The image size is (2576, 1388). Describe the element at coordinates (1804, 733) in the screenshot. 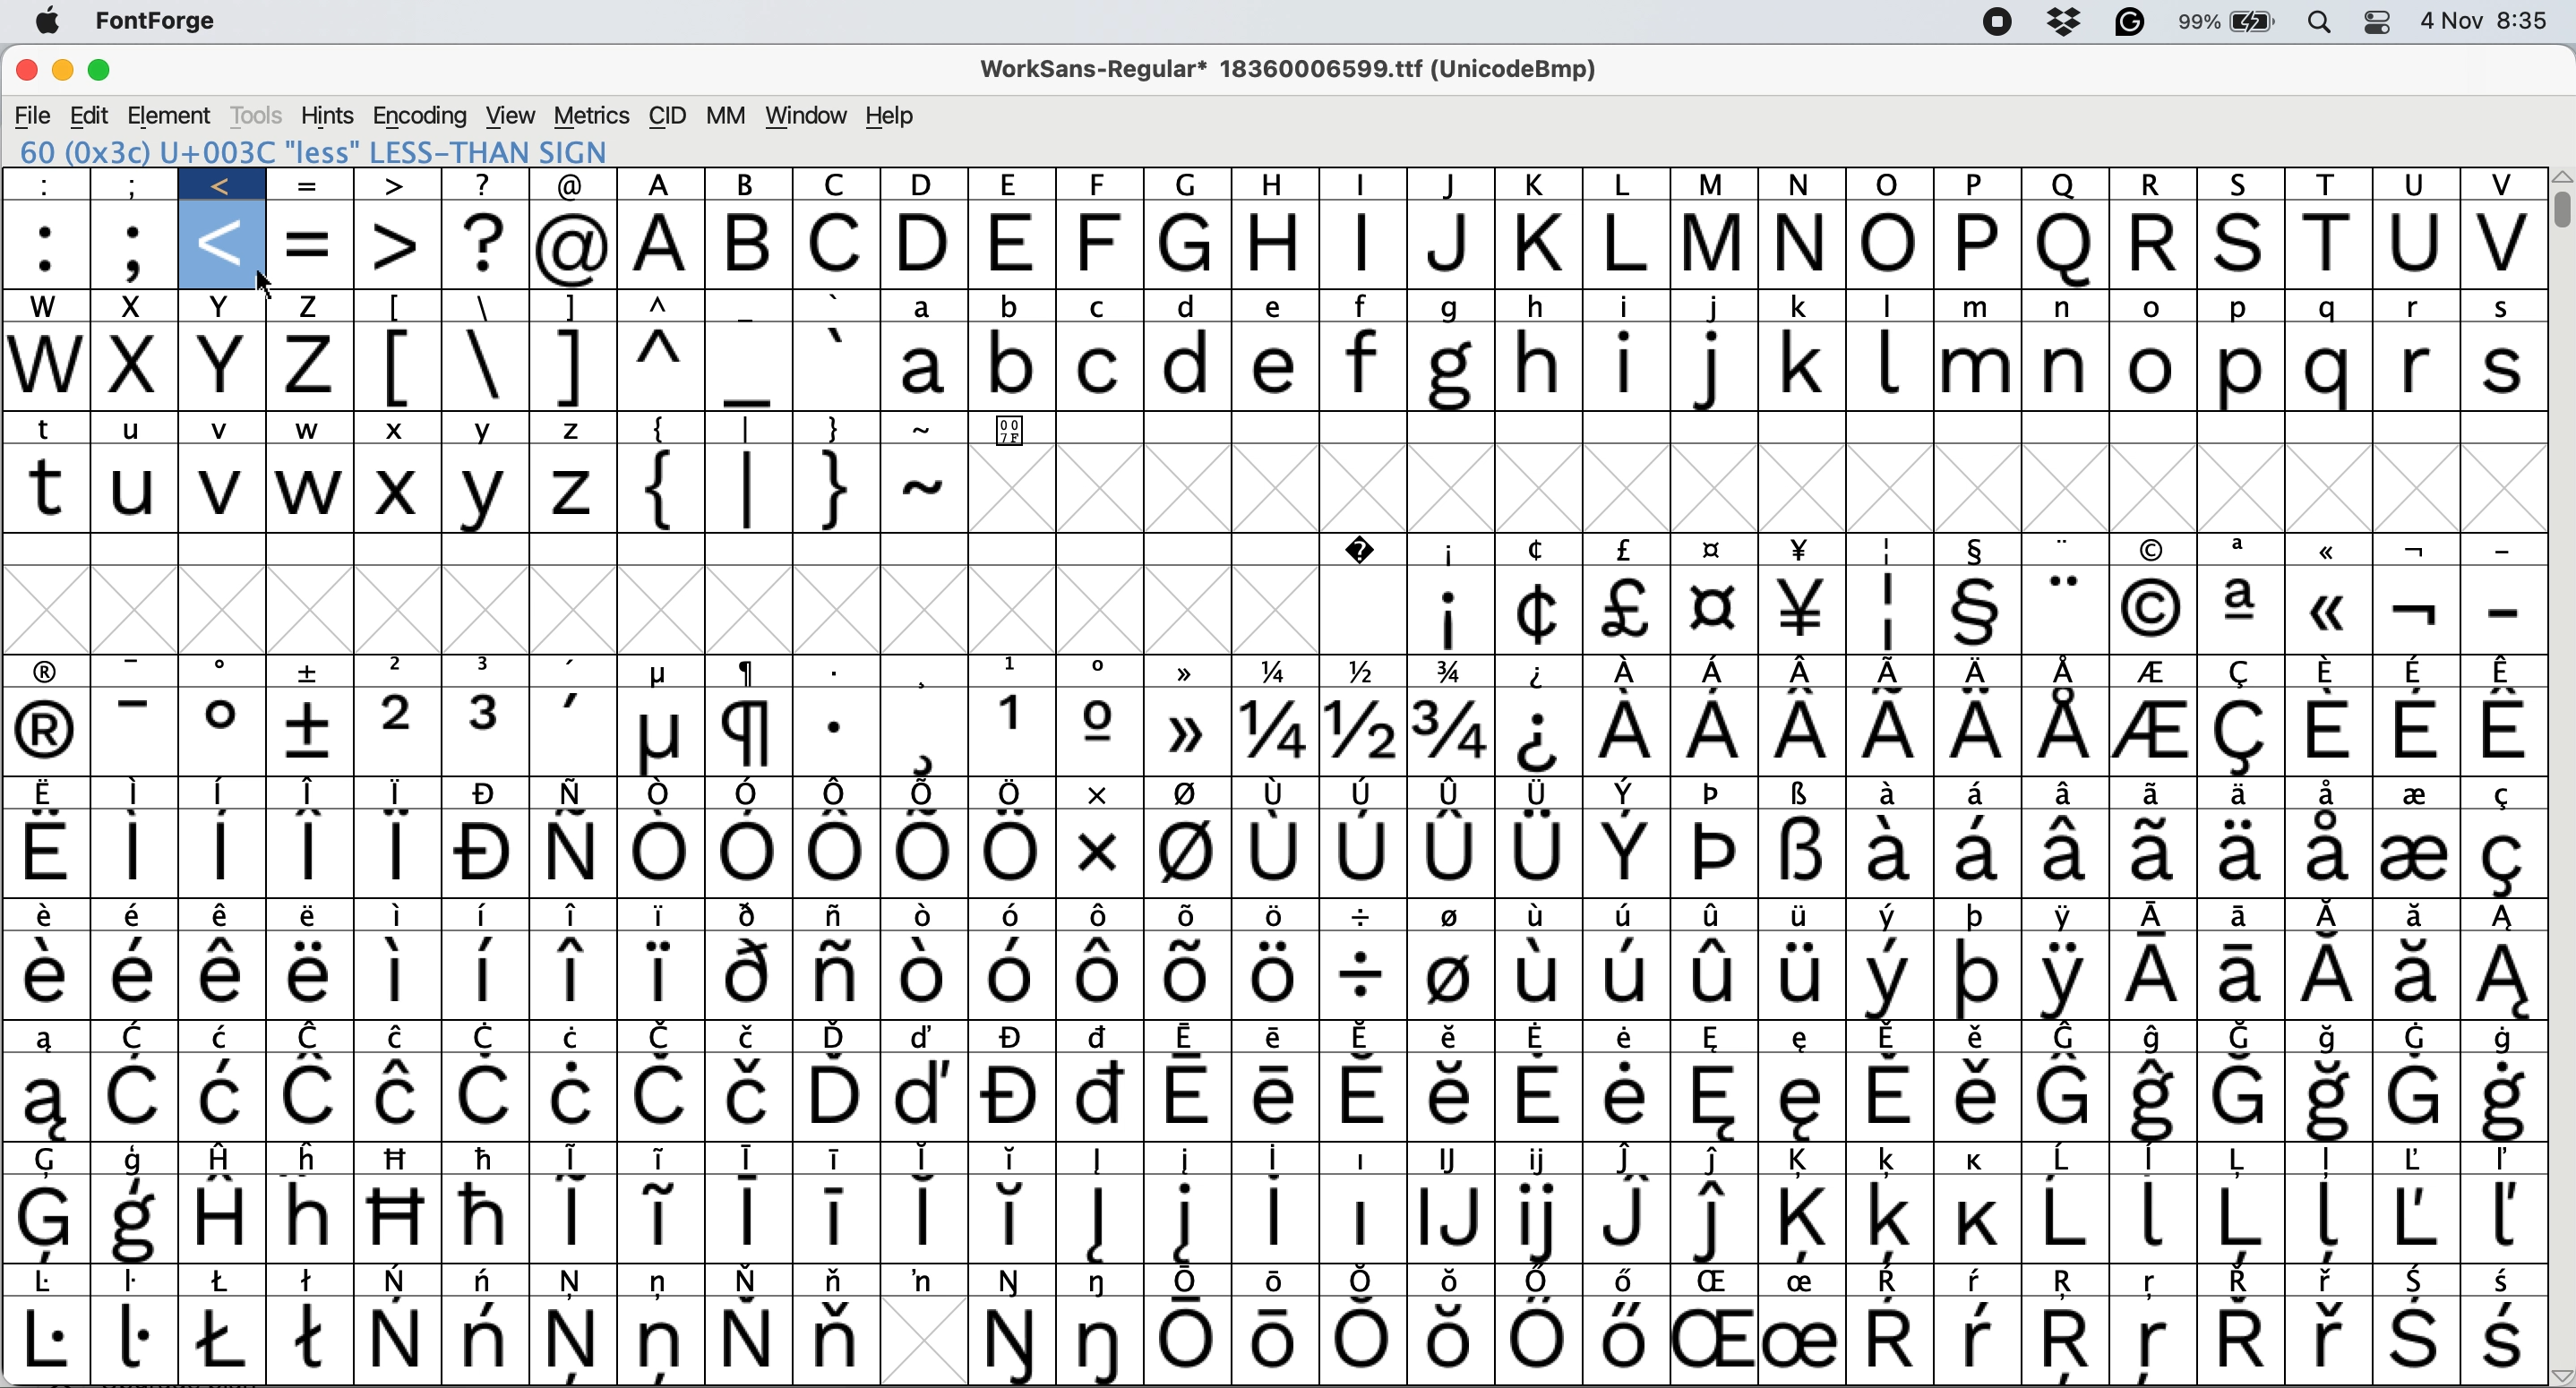

I see `Symbol` at that location.